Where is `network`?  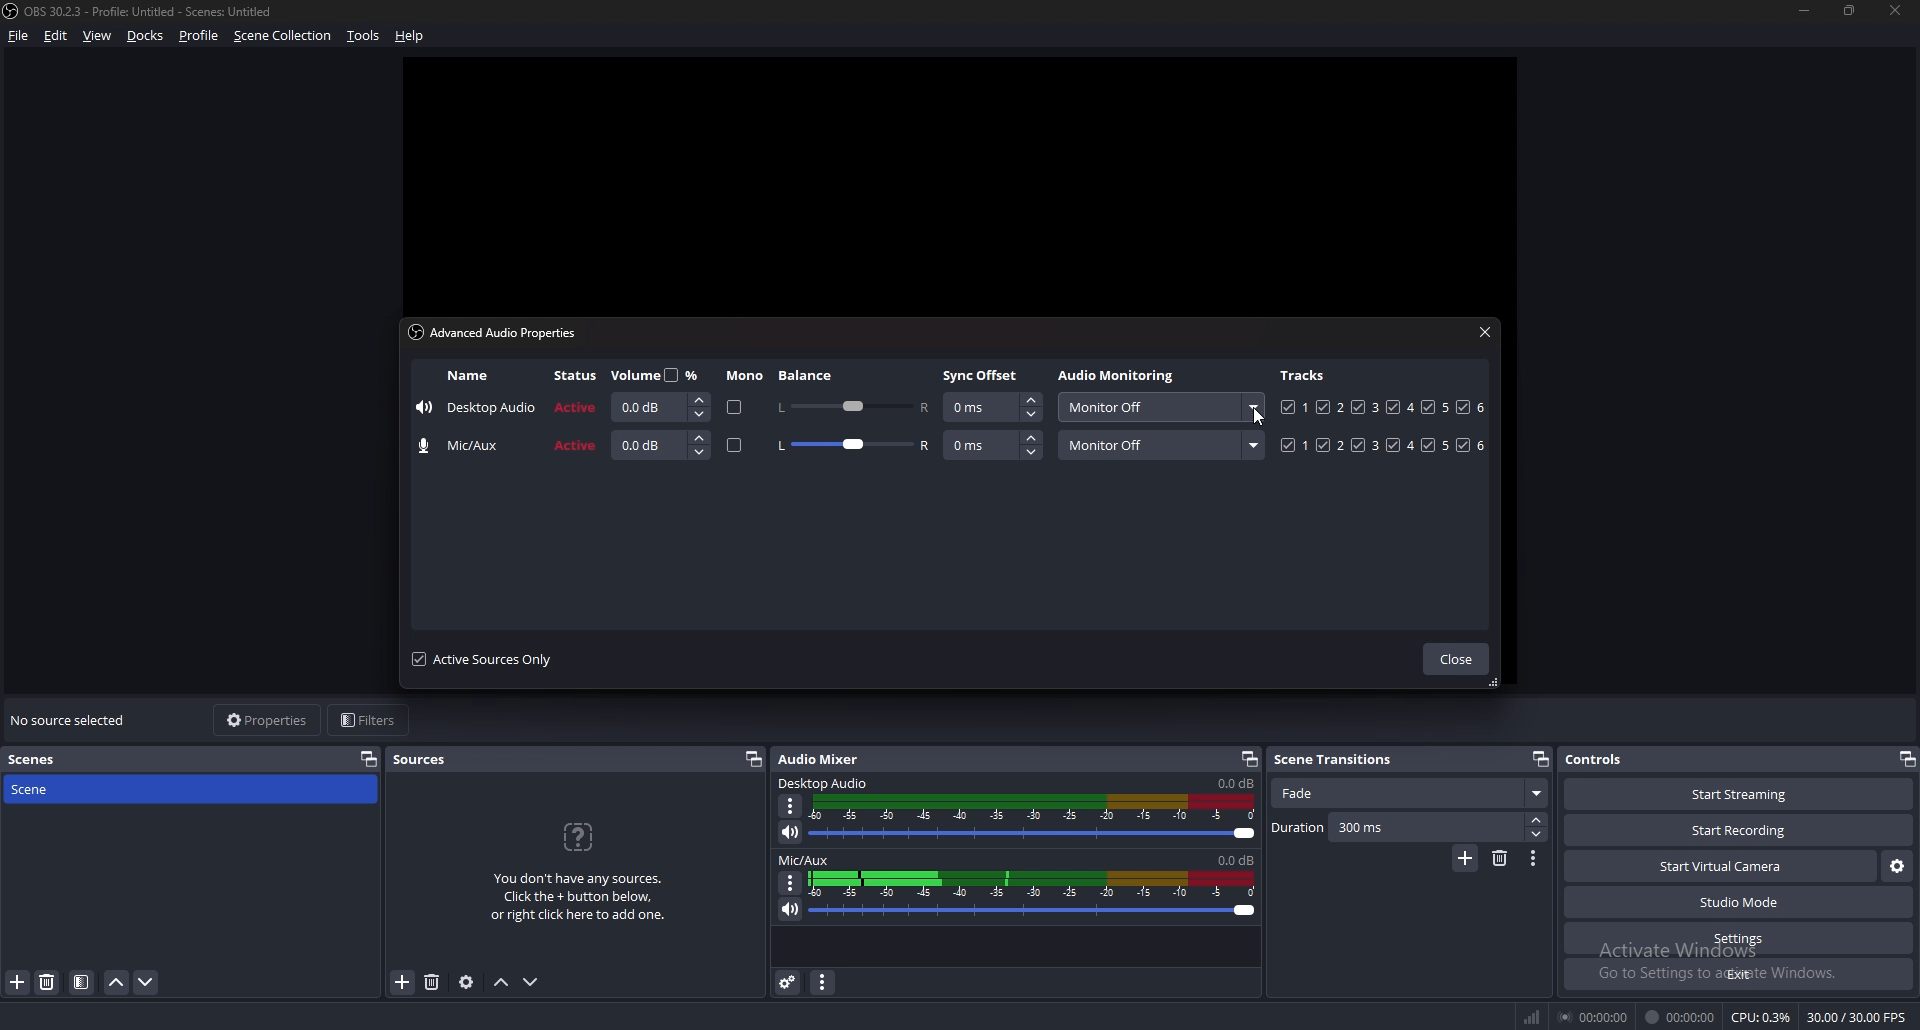
network is located at coordinates (1535, 1013).